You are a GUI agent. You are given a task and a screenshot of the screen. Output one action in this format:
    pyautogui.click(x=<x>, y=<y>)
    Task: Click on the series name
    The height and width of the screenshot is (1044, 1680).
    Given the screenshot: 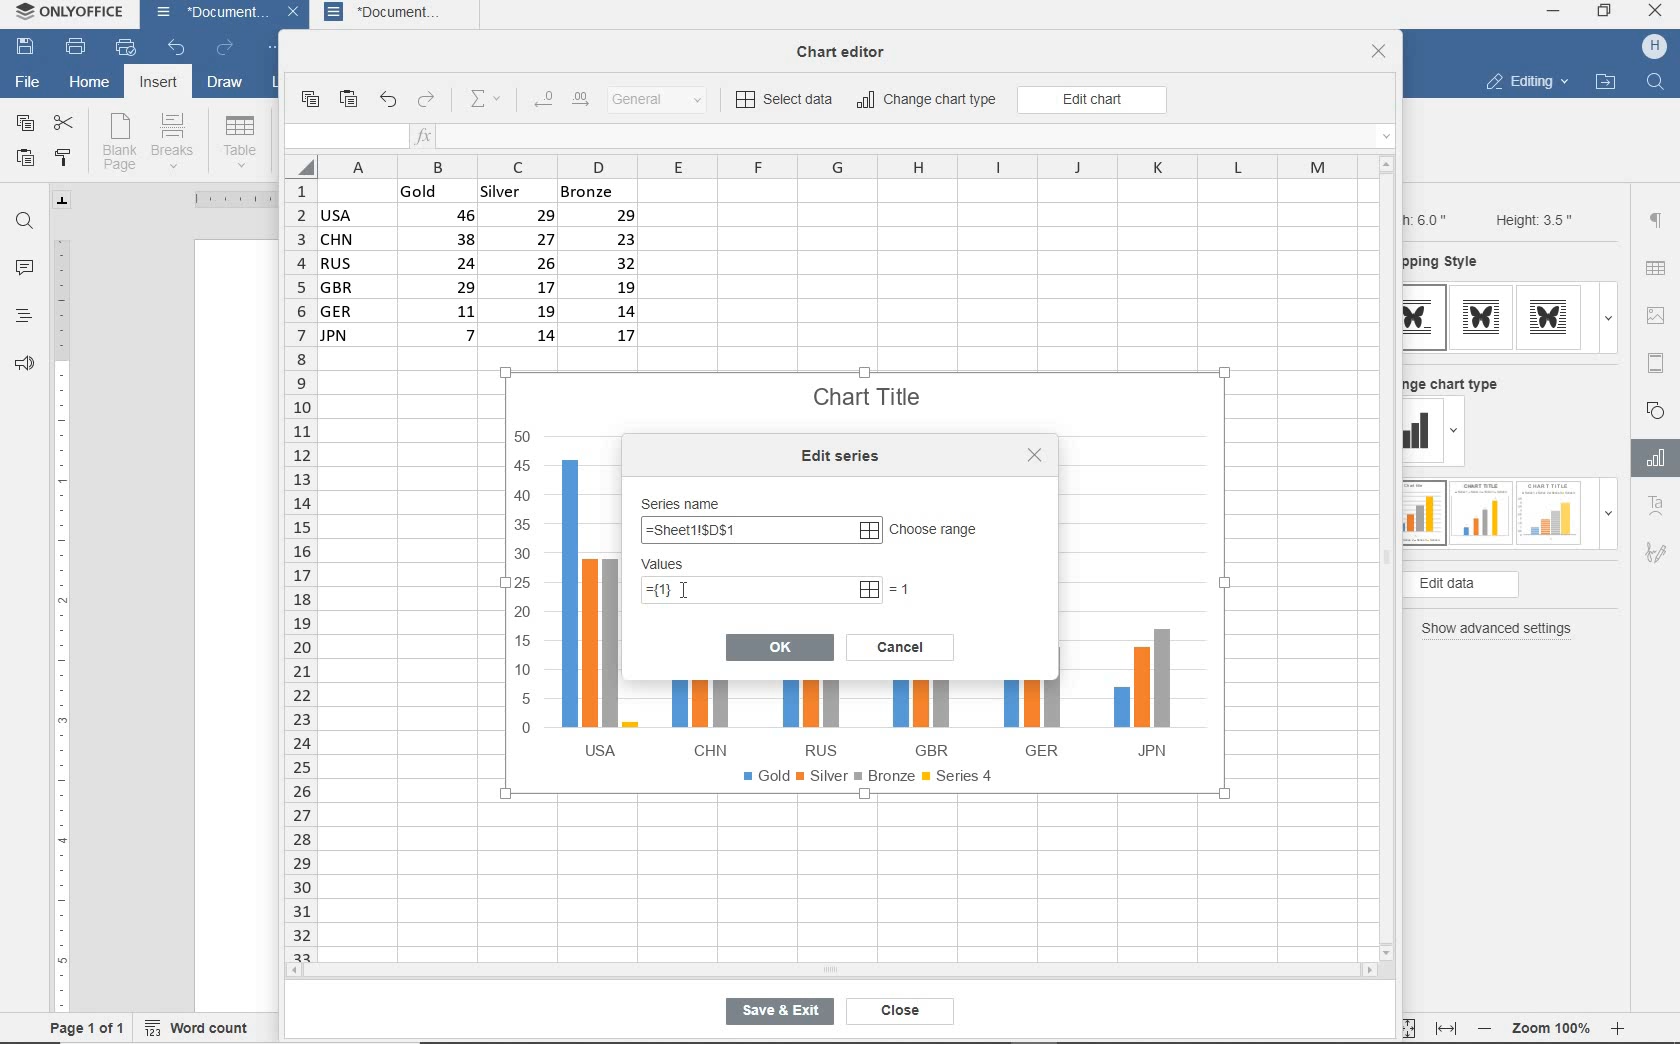 What is the action you would take?
    pyautogui.click(x=687, y=501)
    